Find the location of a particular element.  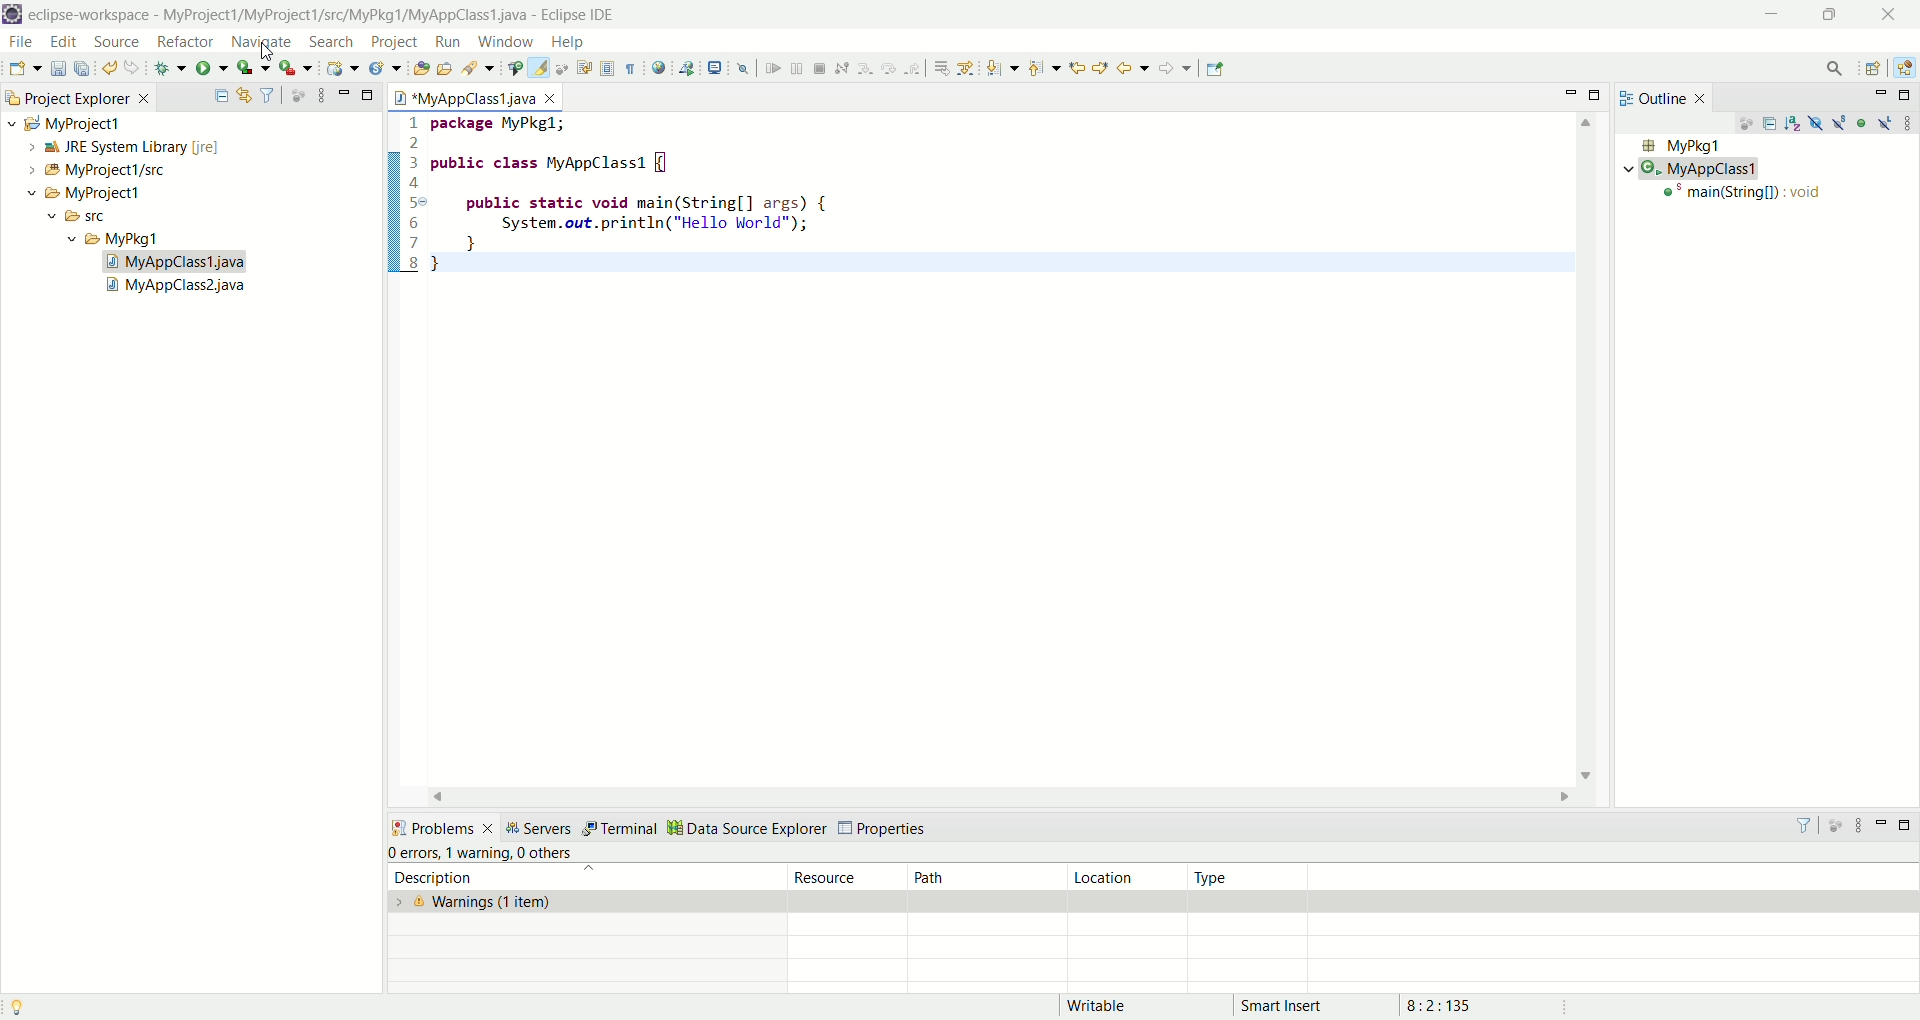

MyAppClass2.java is located at coordinates (179, 288).